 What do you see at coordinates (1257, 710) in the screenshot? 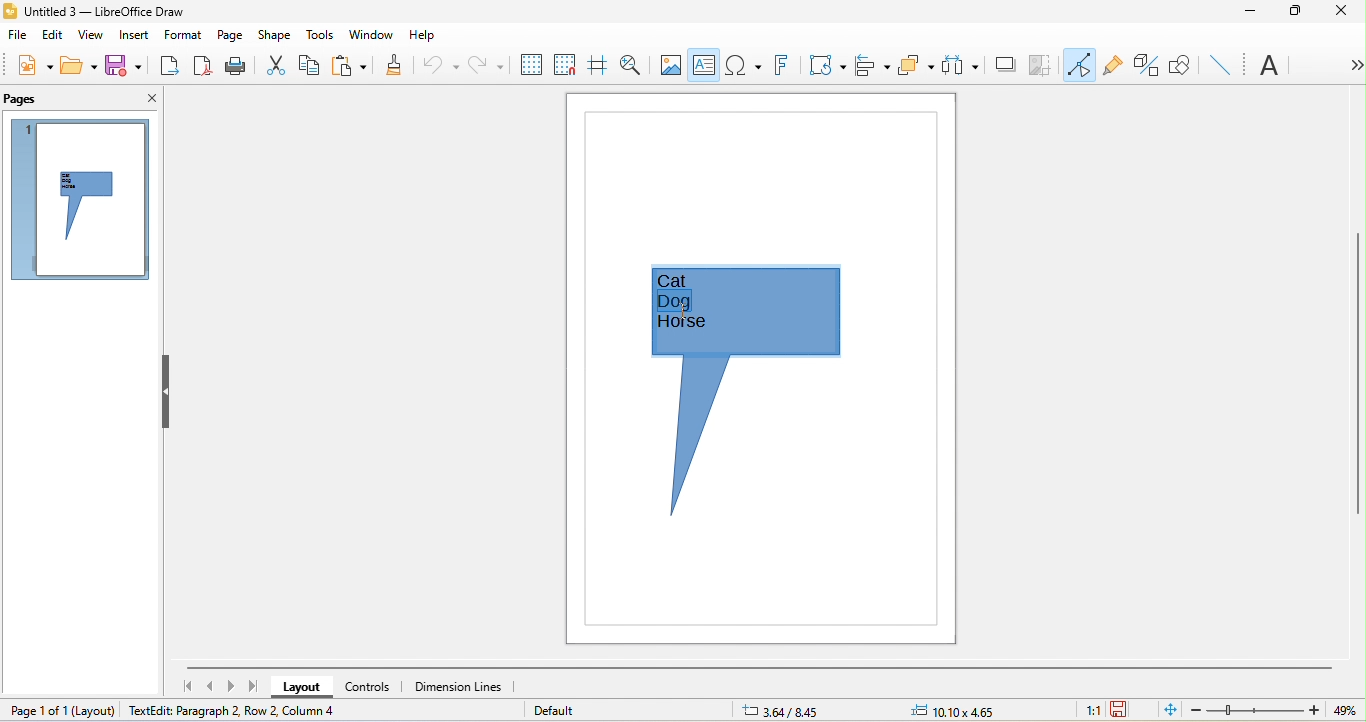
I see `zoom bar` at bounding box center [1257, 710].